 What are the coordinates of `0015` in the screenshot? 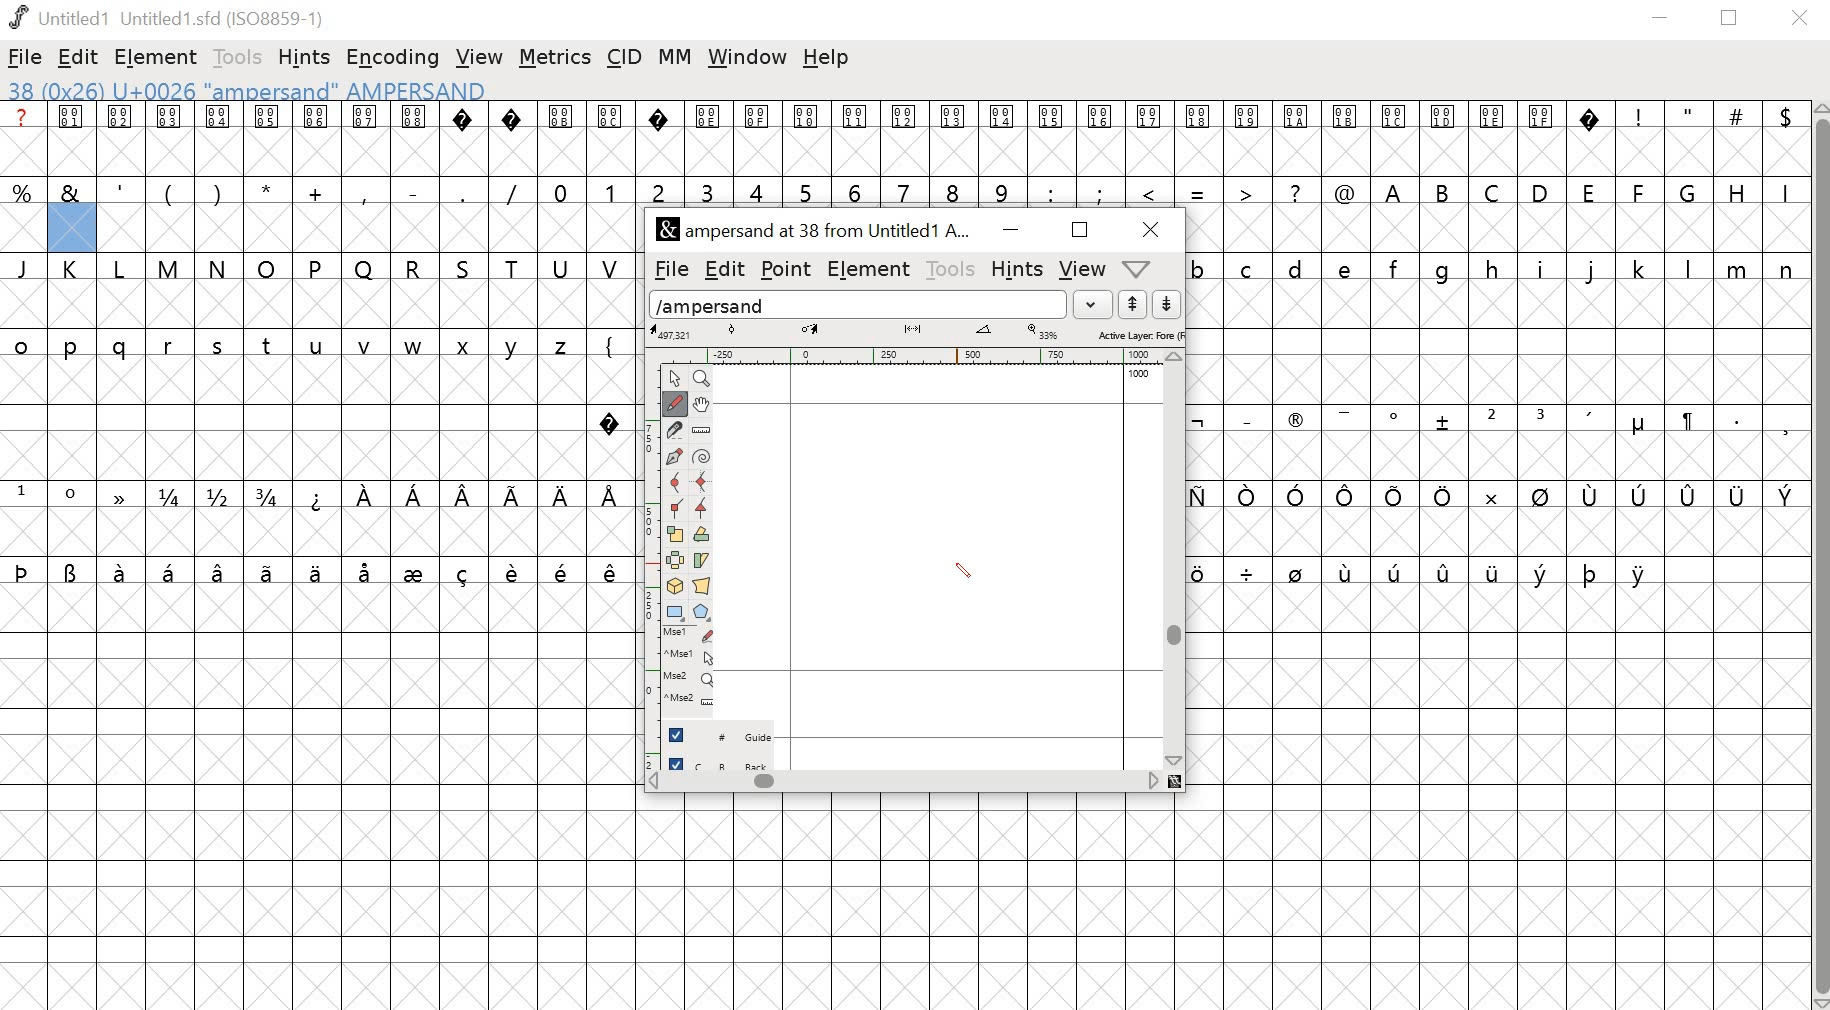 It's located at (1052, 140).